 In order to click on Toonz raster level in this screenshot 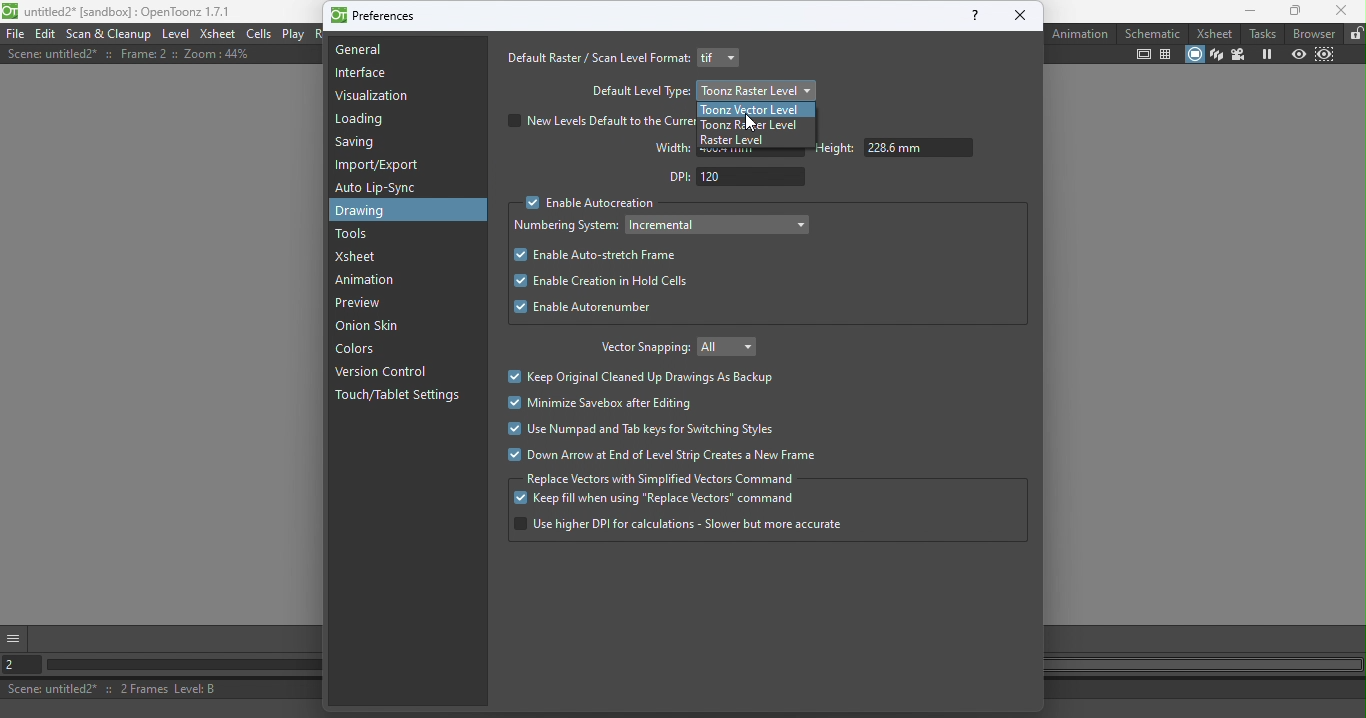, I will do `click(760, 89)`.